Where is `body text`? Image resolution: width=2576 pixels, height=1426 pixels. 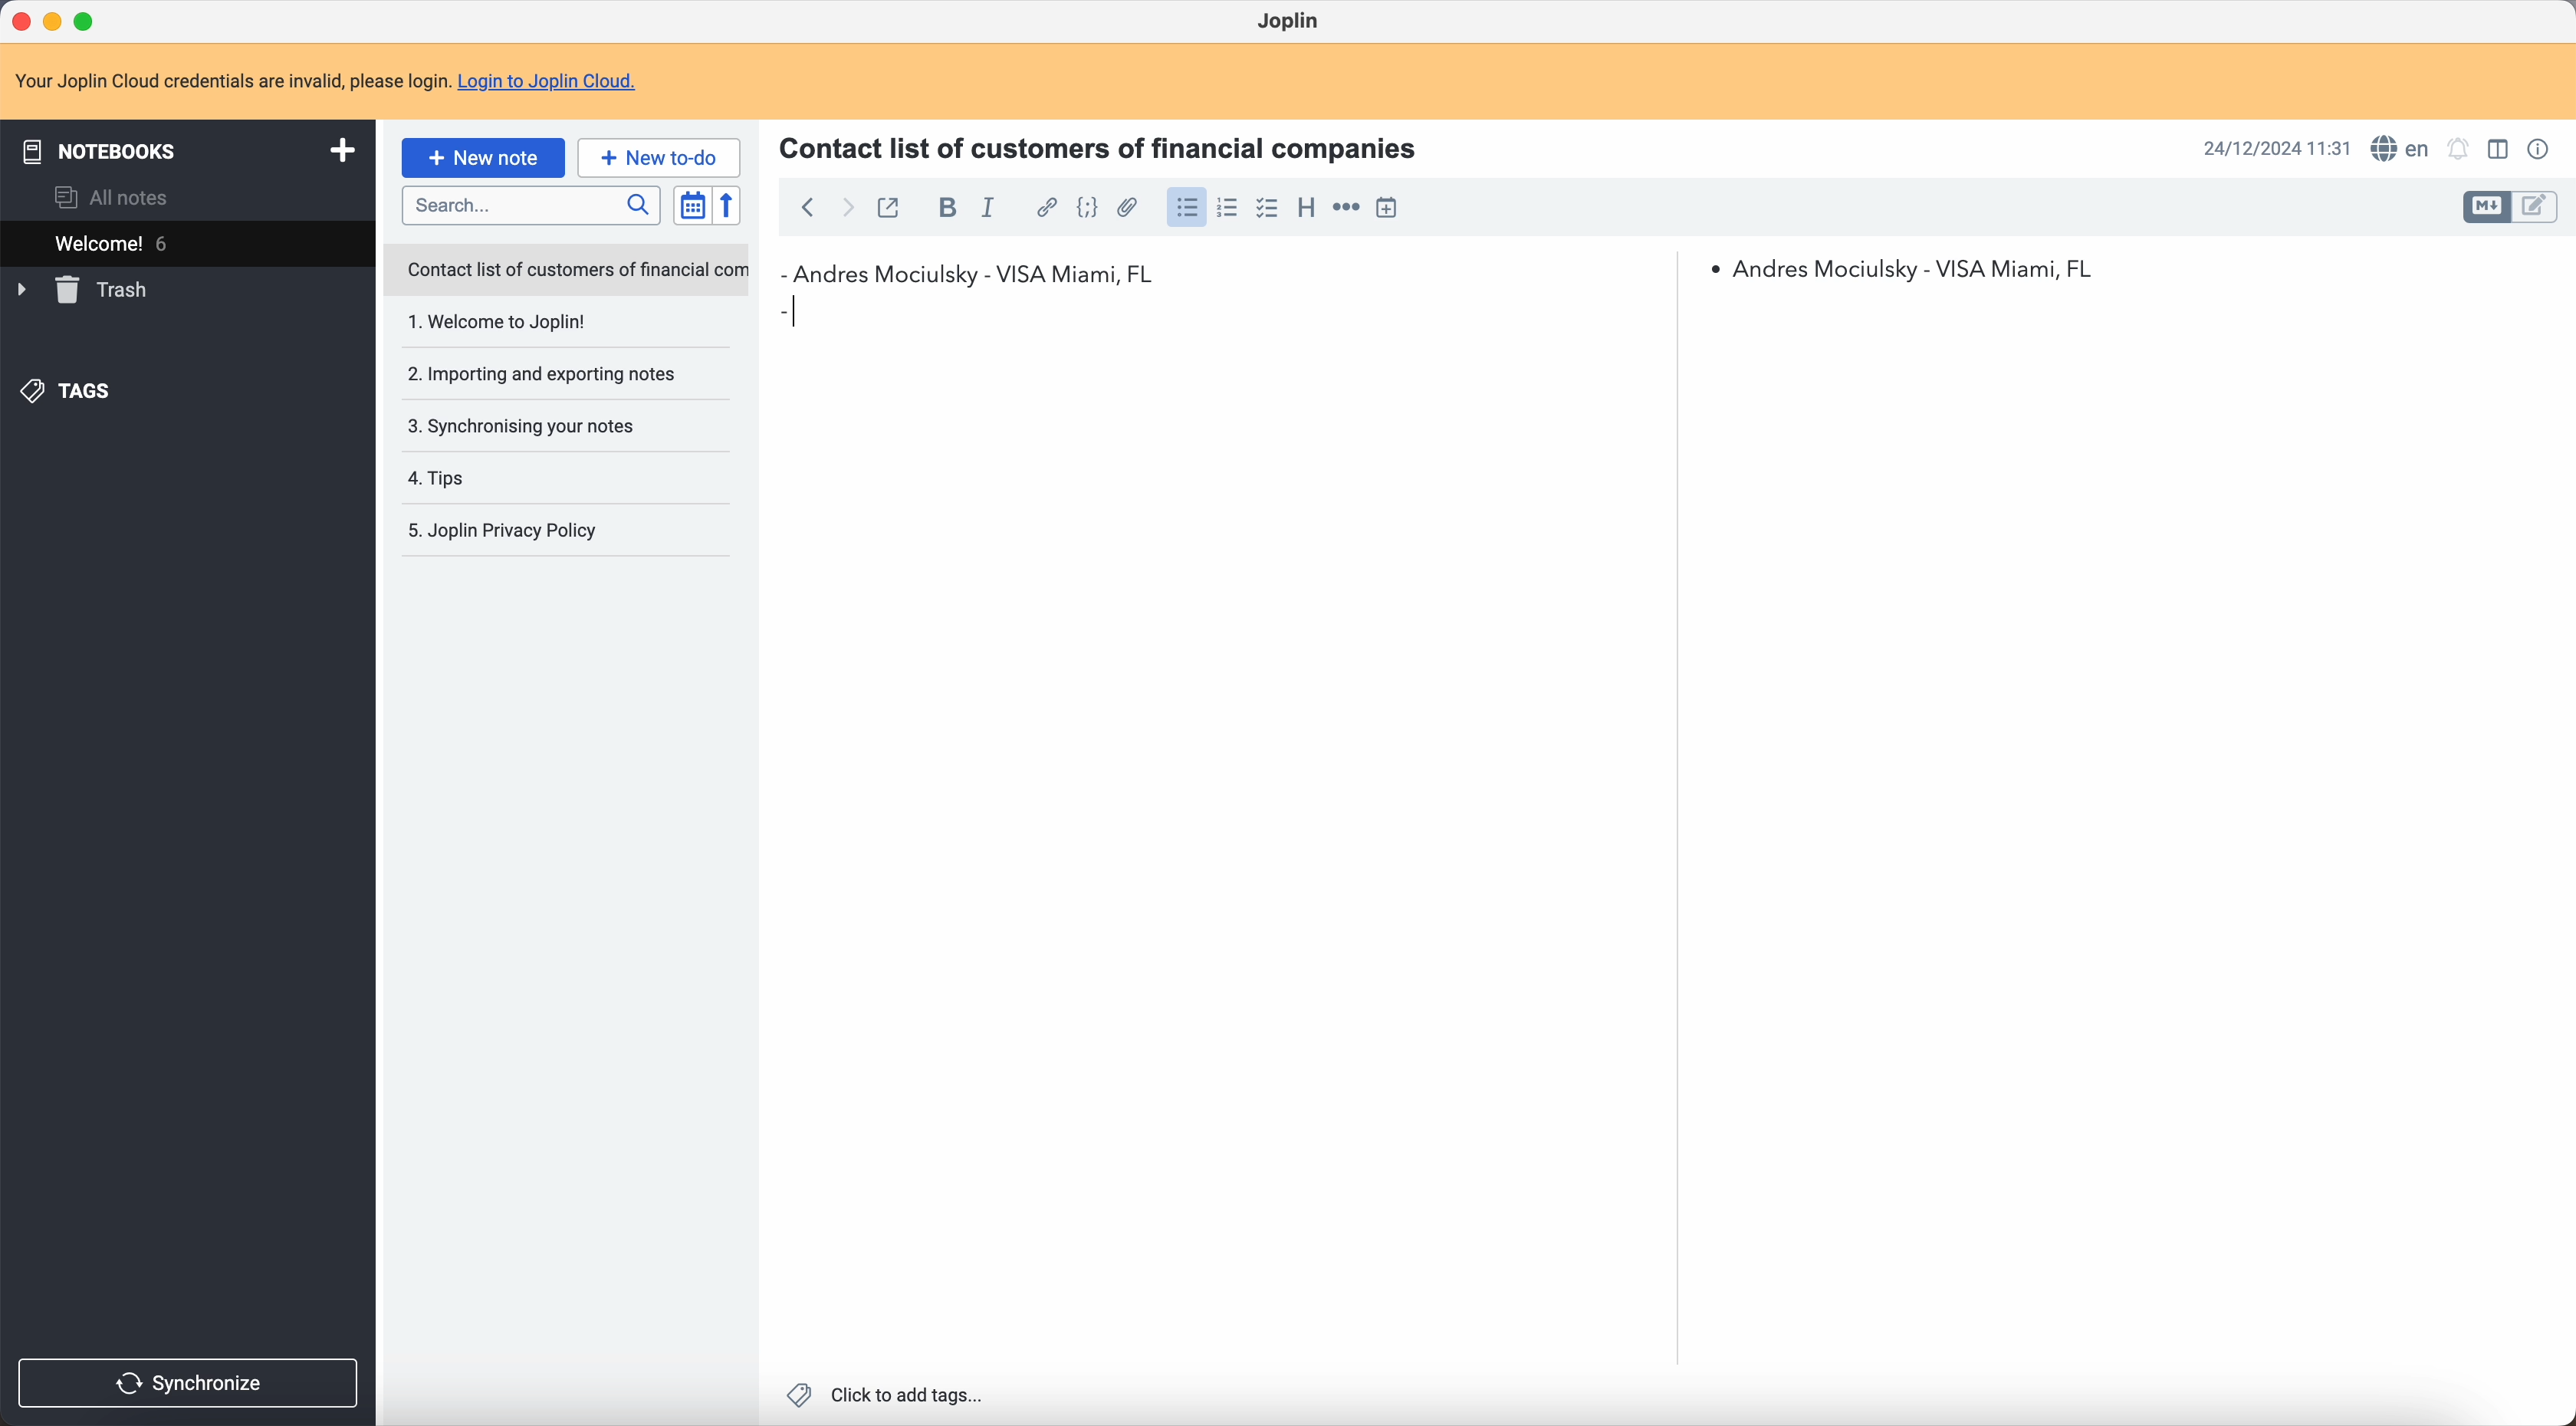 body text is located at coordinates (1232, 845).